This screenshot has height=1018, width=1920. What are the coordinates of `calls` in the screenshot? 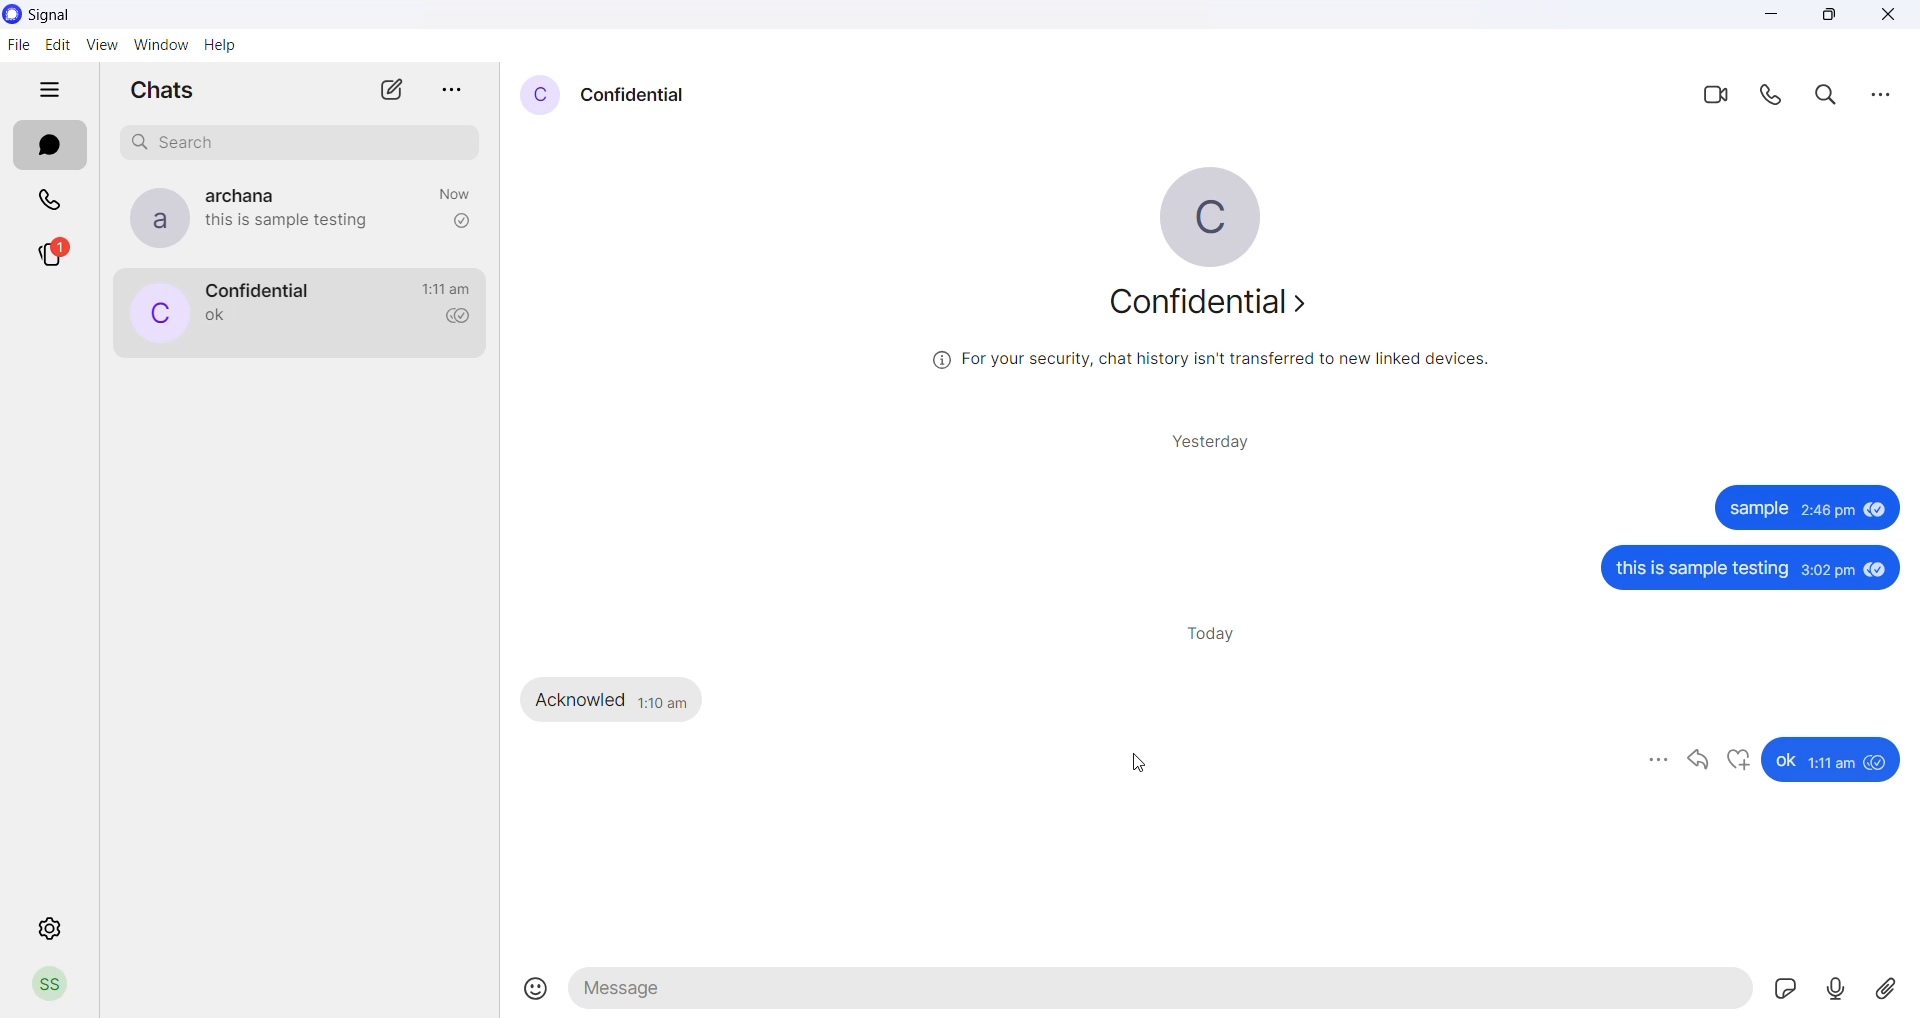 It's located at (53, 197).